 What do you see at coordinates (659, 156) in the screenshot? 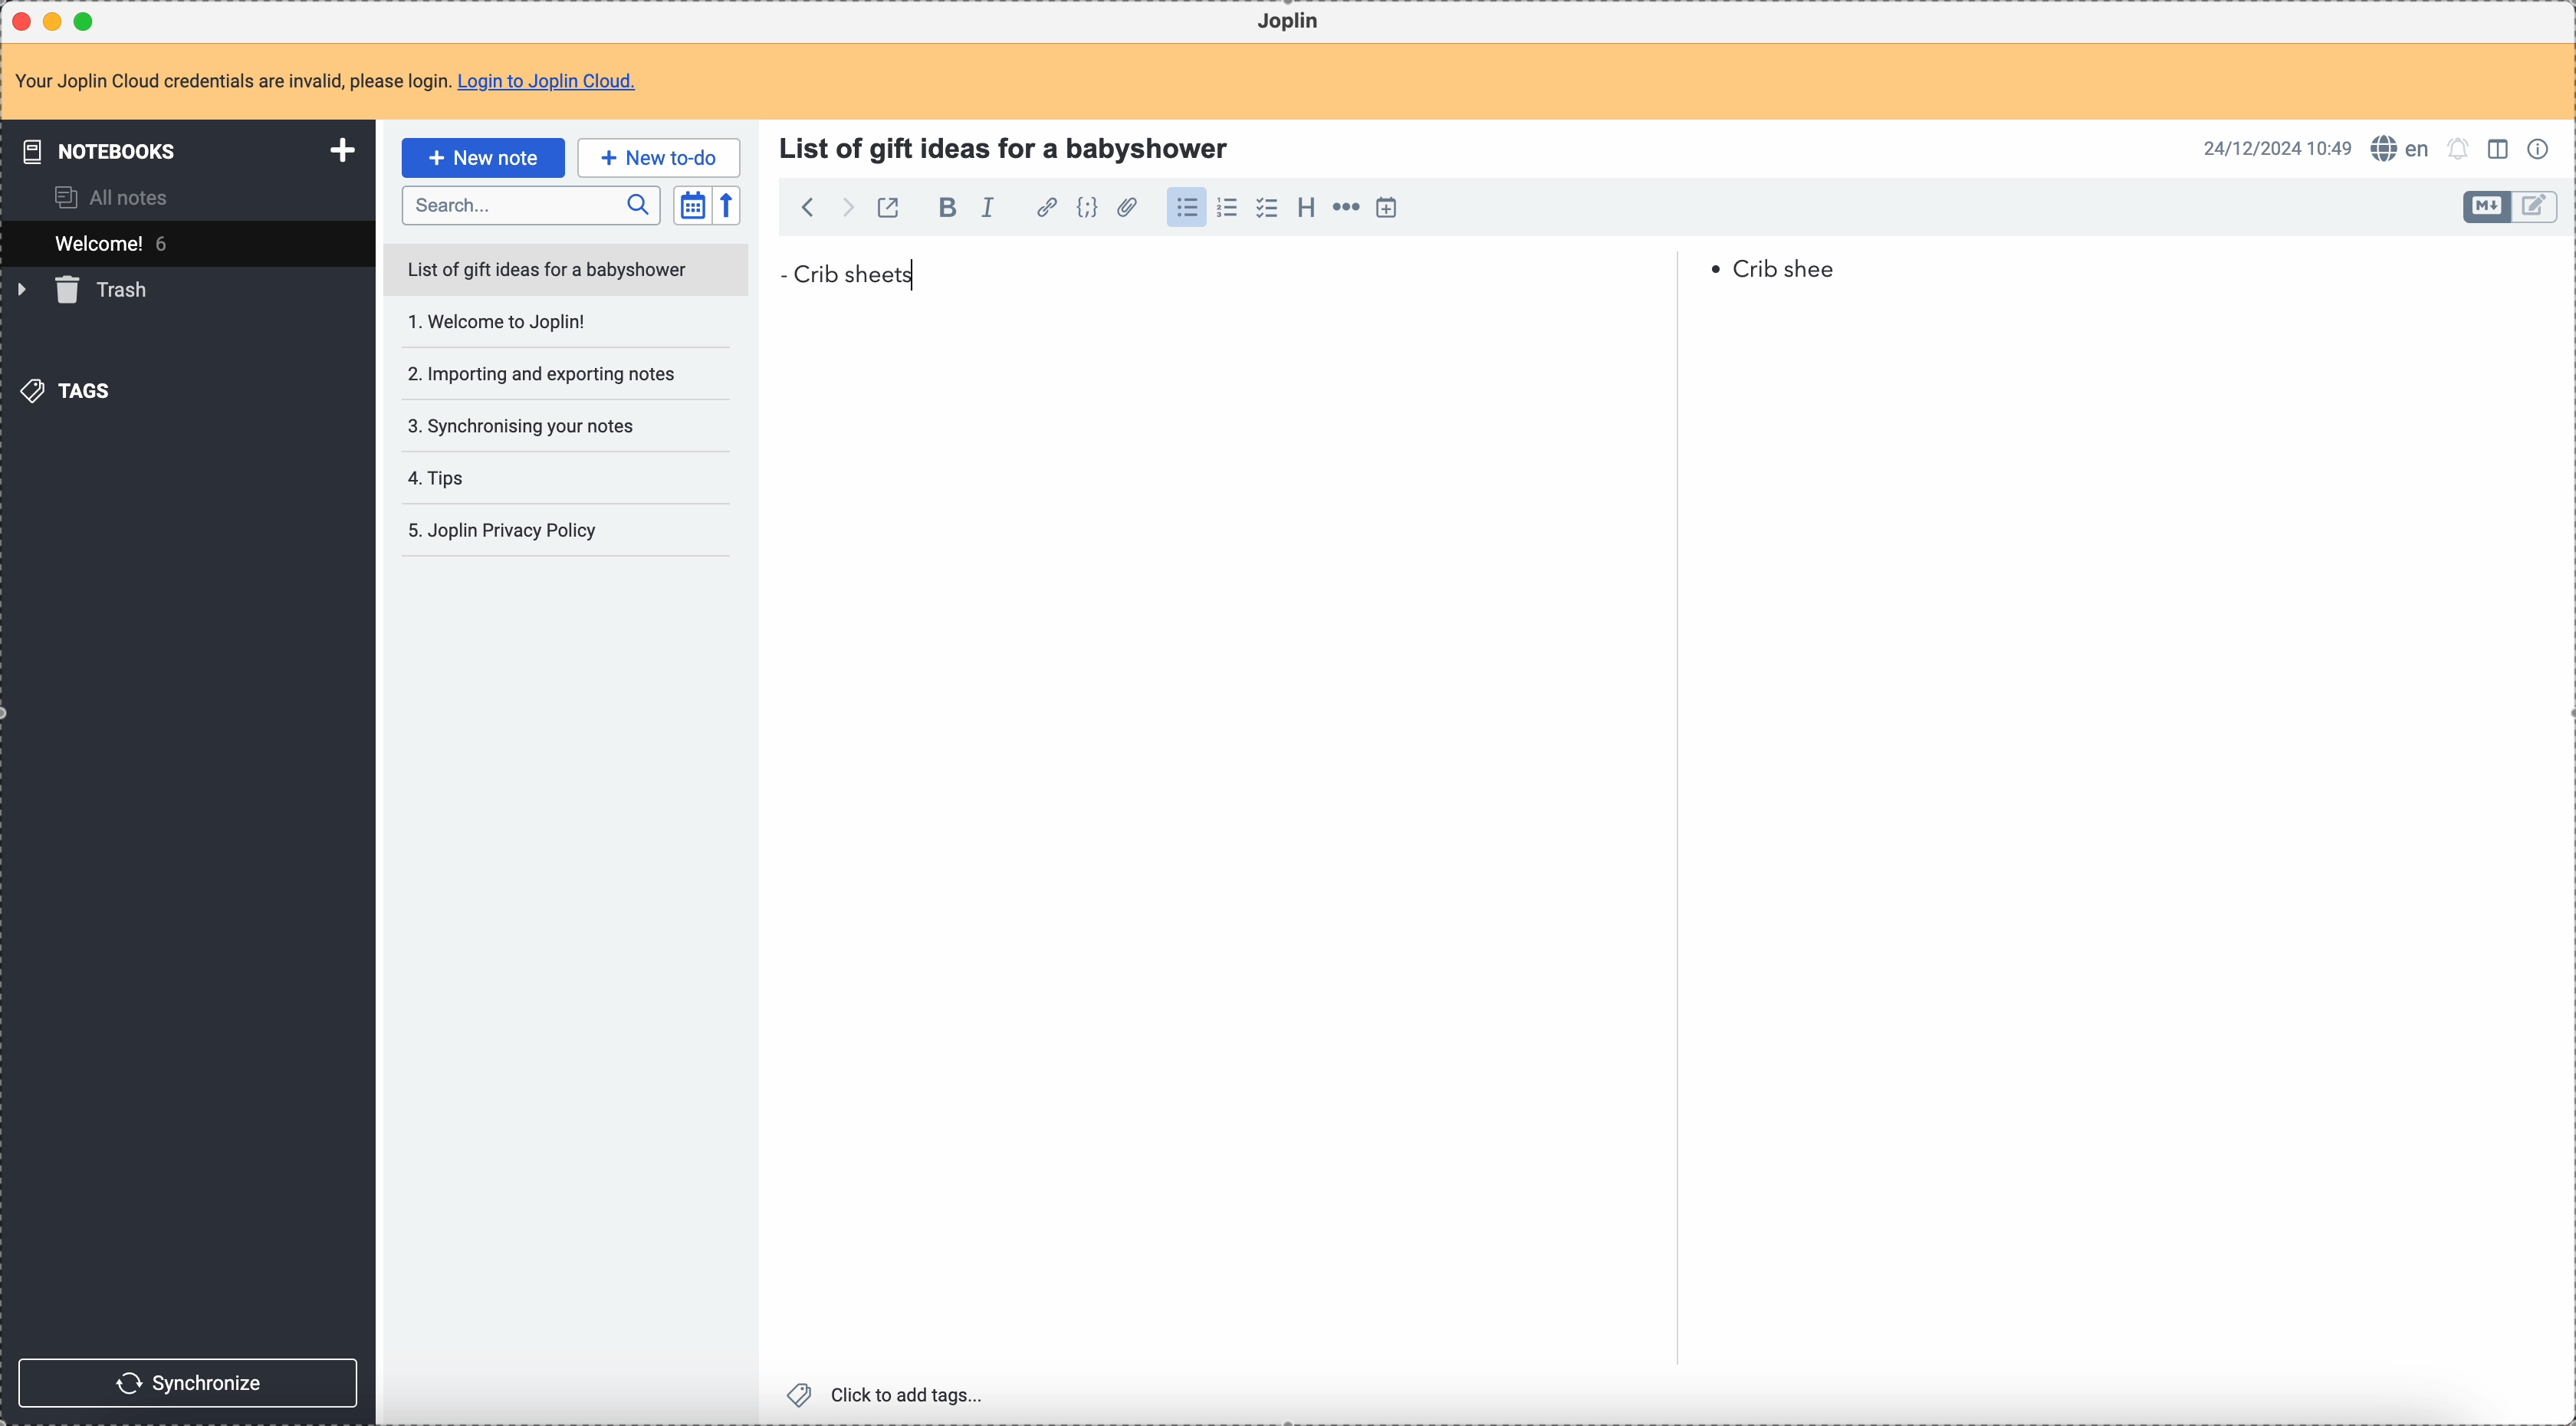
I see `new to-do` at bounding box center [659, 156].